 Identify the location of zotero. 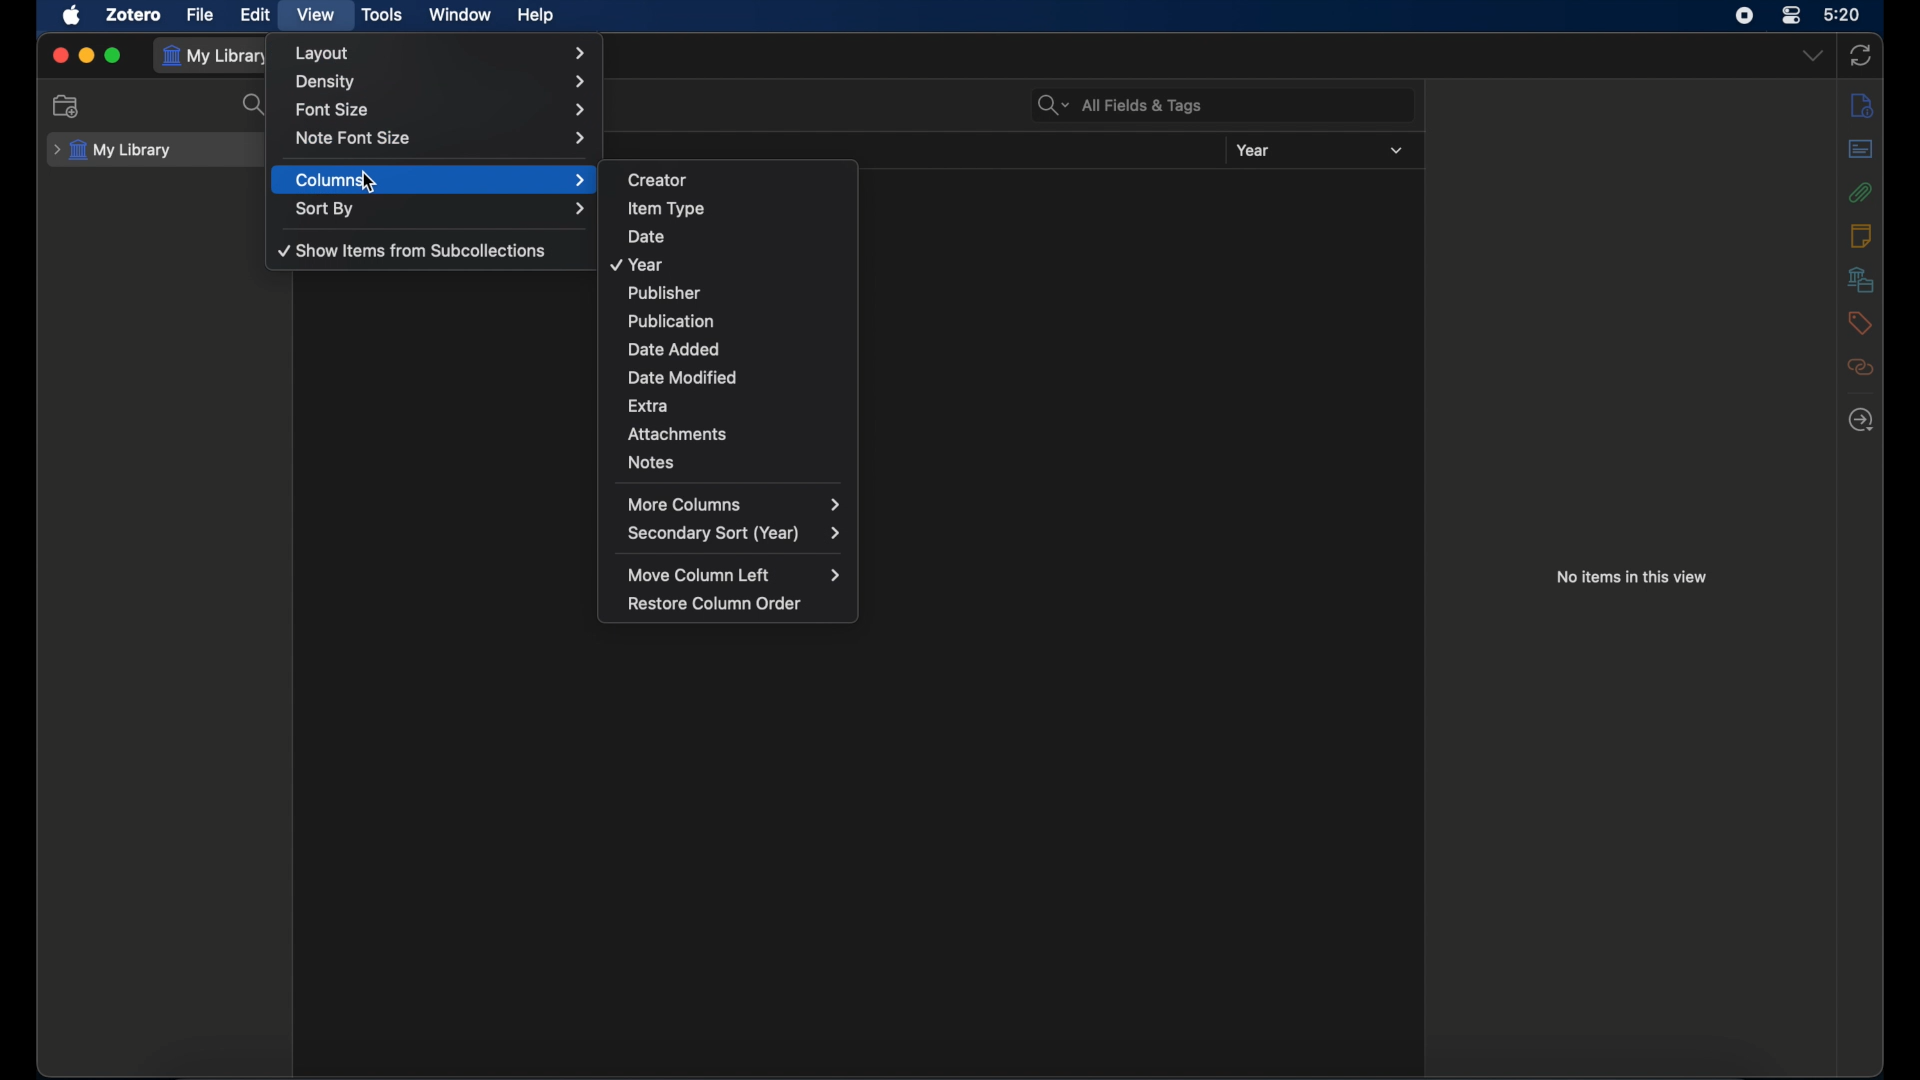
(134, 15).